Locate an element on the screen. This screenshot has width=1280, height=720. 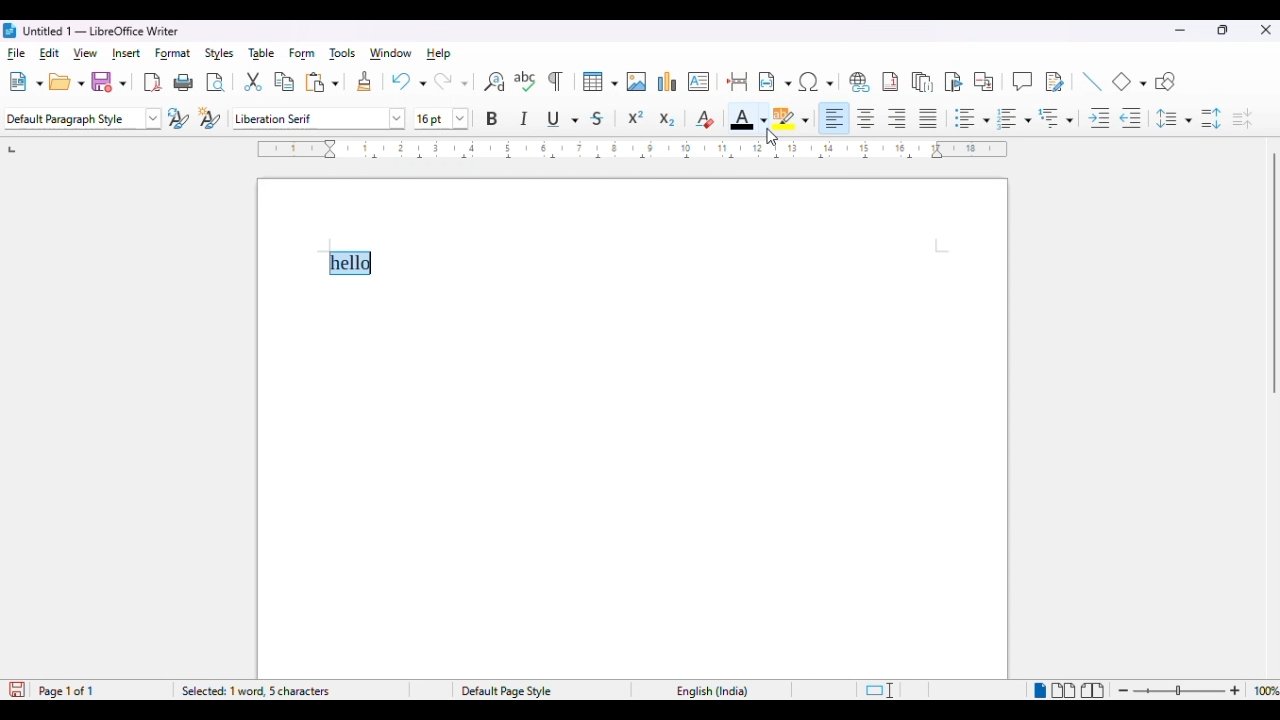
standard selection is located at coordinates (878, 691).